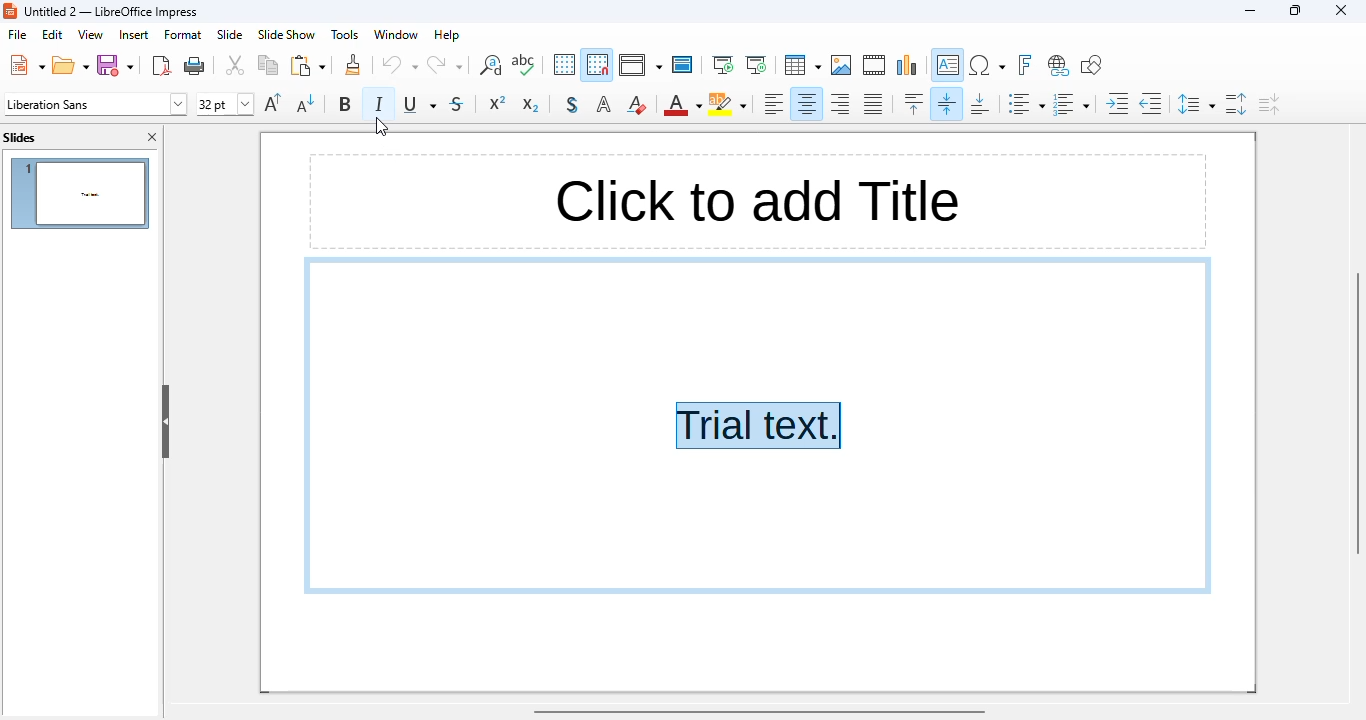  Describe the element at coordinates (457, 103) in the screenshot. I see `strikethrough` at that location.